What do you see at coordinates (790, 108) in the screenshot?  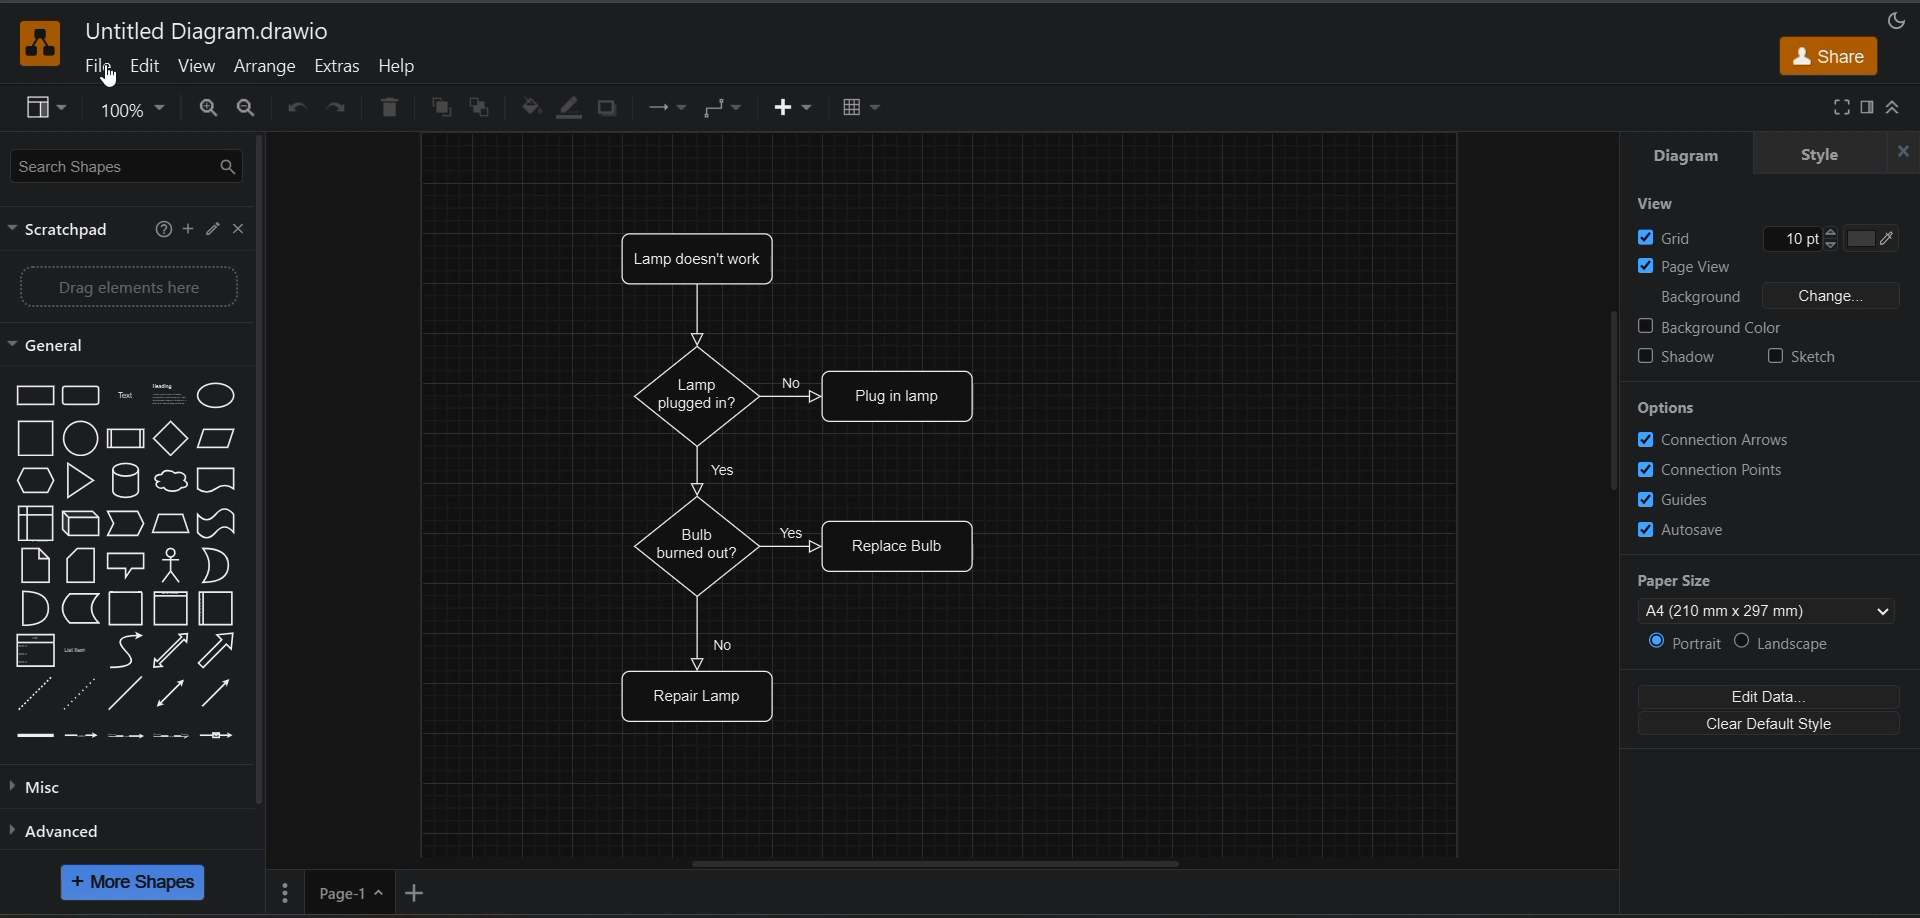 I see `insert` at bounding box center [790, 108].